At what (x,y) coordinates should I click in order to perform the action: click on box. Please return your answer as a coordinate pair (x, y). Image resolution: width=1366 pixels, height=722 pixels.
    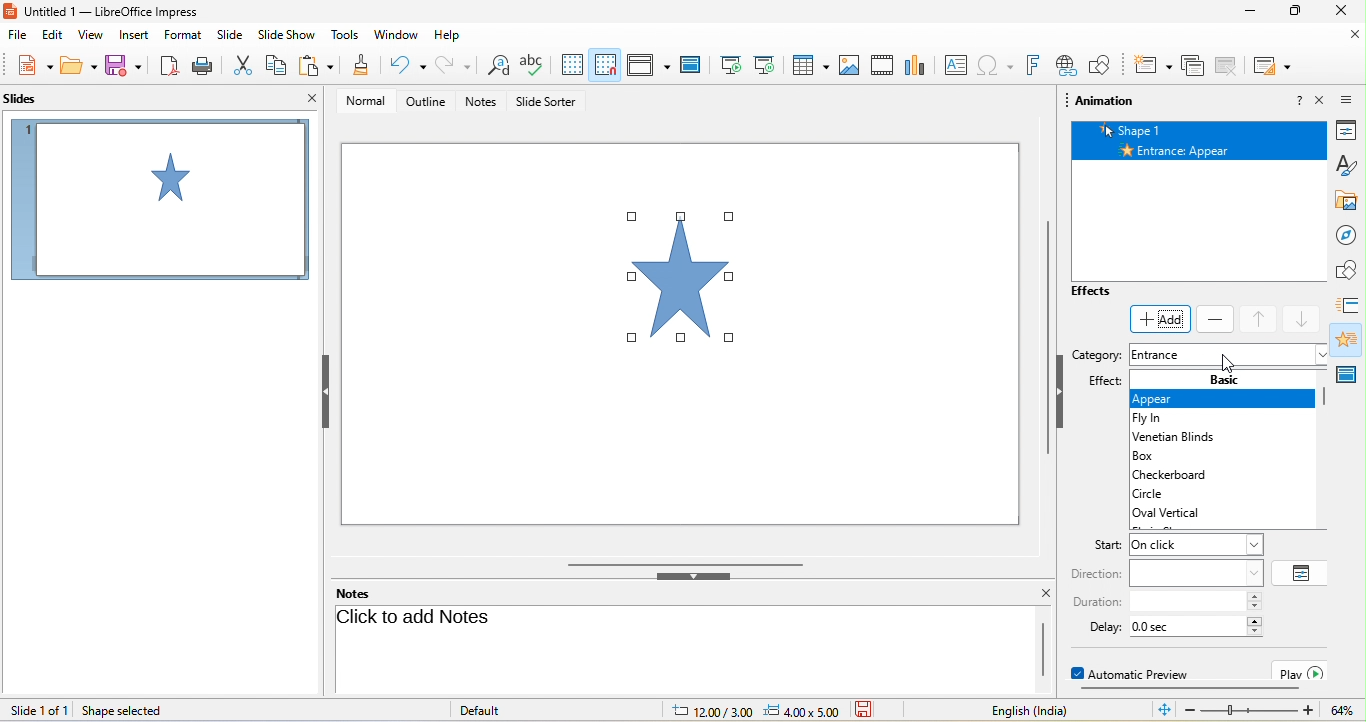
    Looking at the image, I should click on (1159, 456).